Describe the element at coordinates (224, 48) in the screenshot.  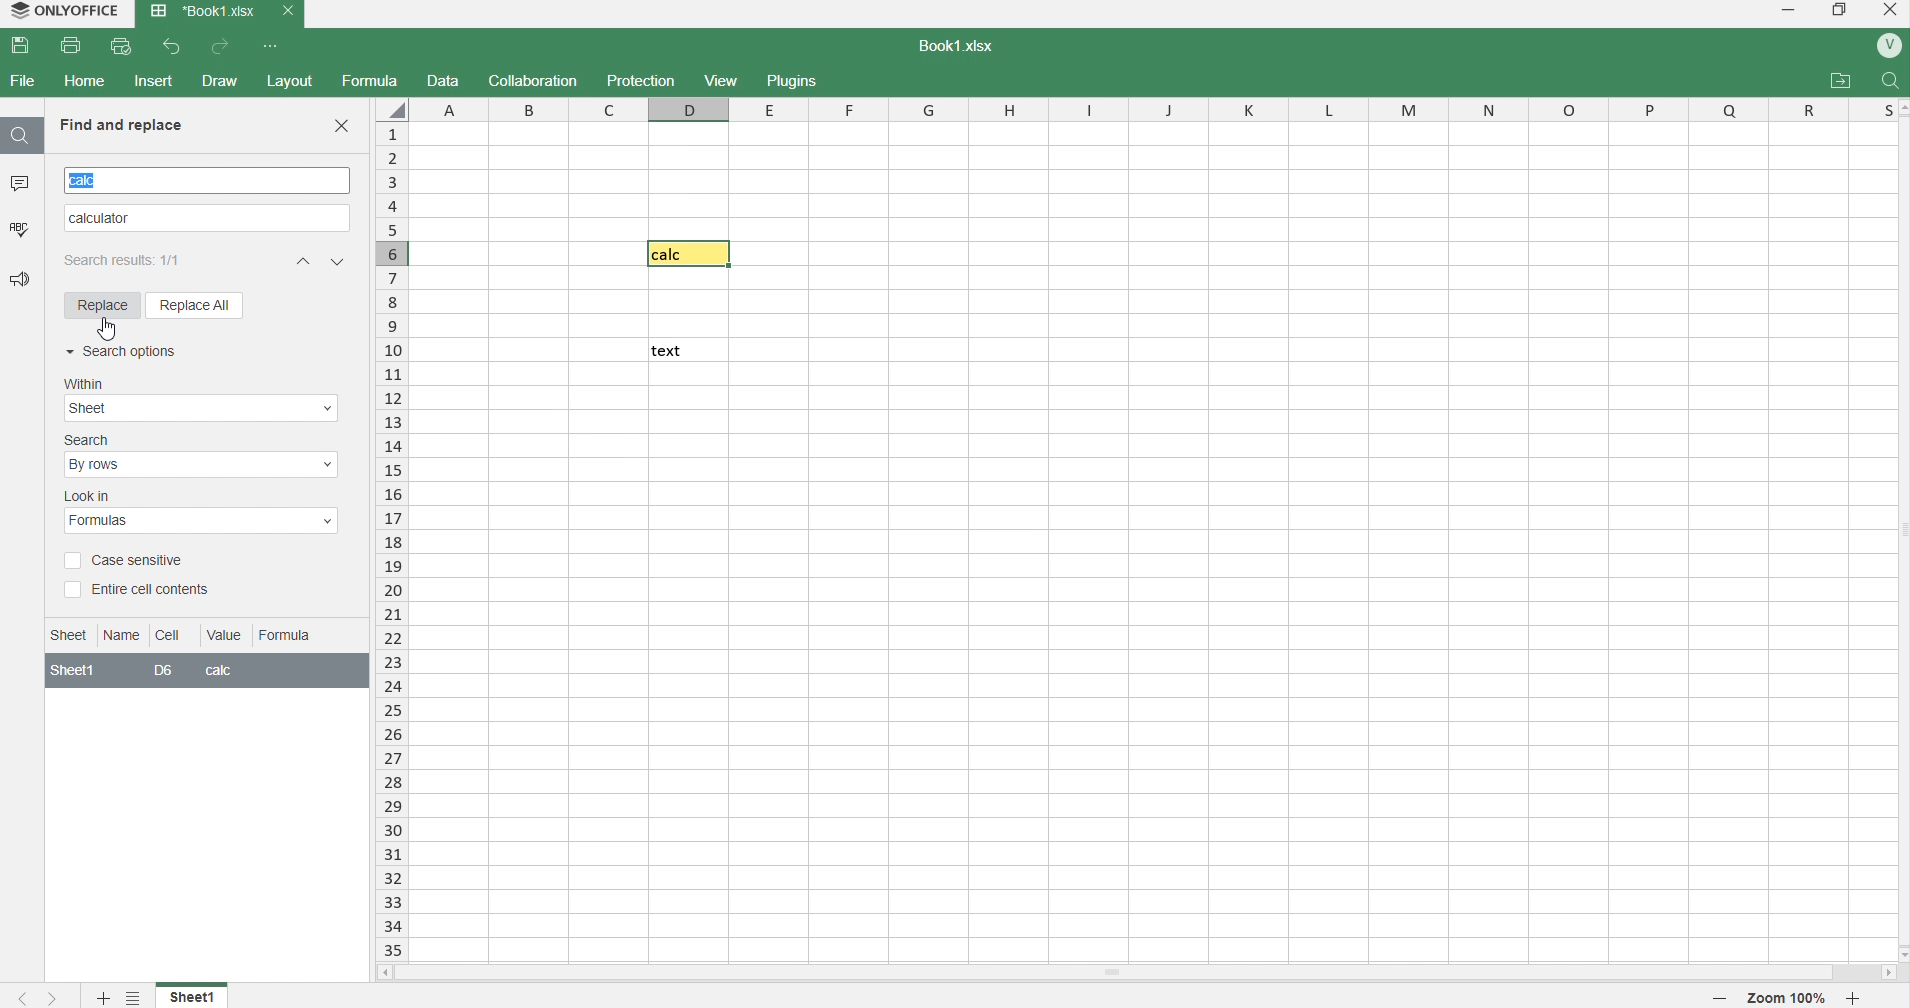
I see `redo` at that location.